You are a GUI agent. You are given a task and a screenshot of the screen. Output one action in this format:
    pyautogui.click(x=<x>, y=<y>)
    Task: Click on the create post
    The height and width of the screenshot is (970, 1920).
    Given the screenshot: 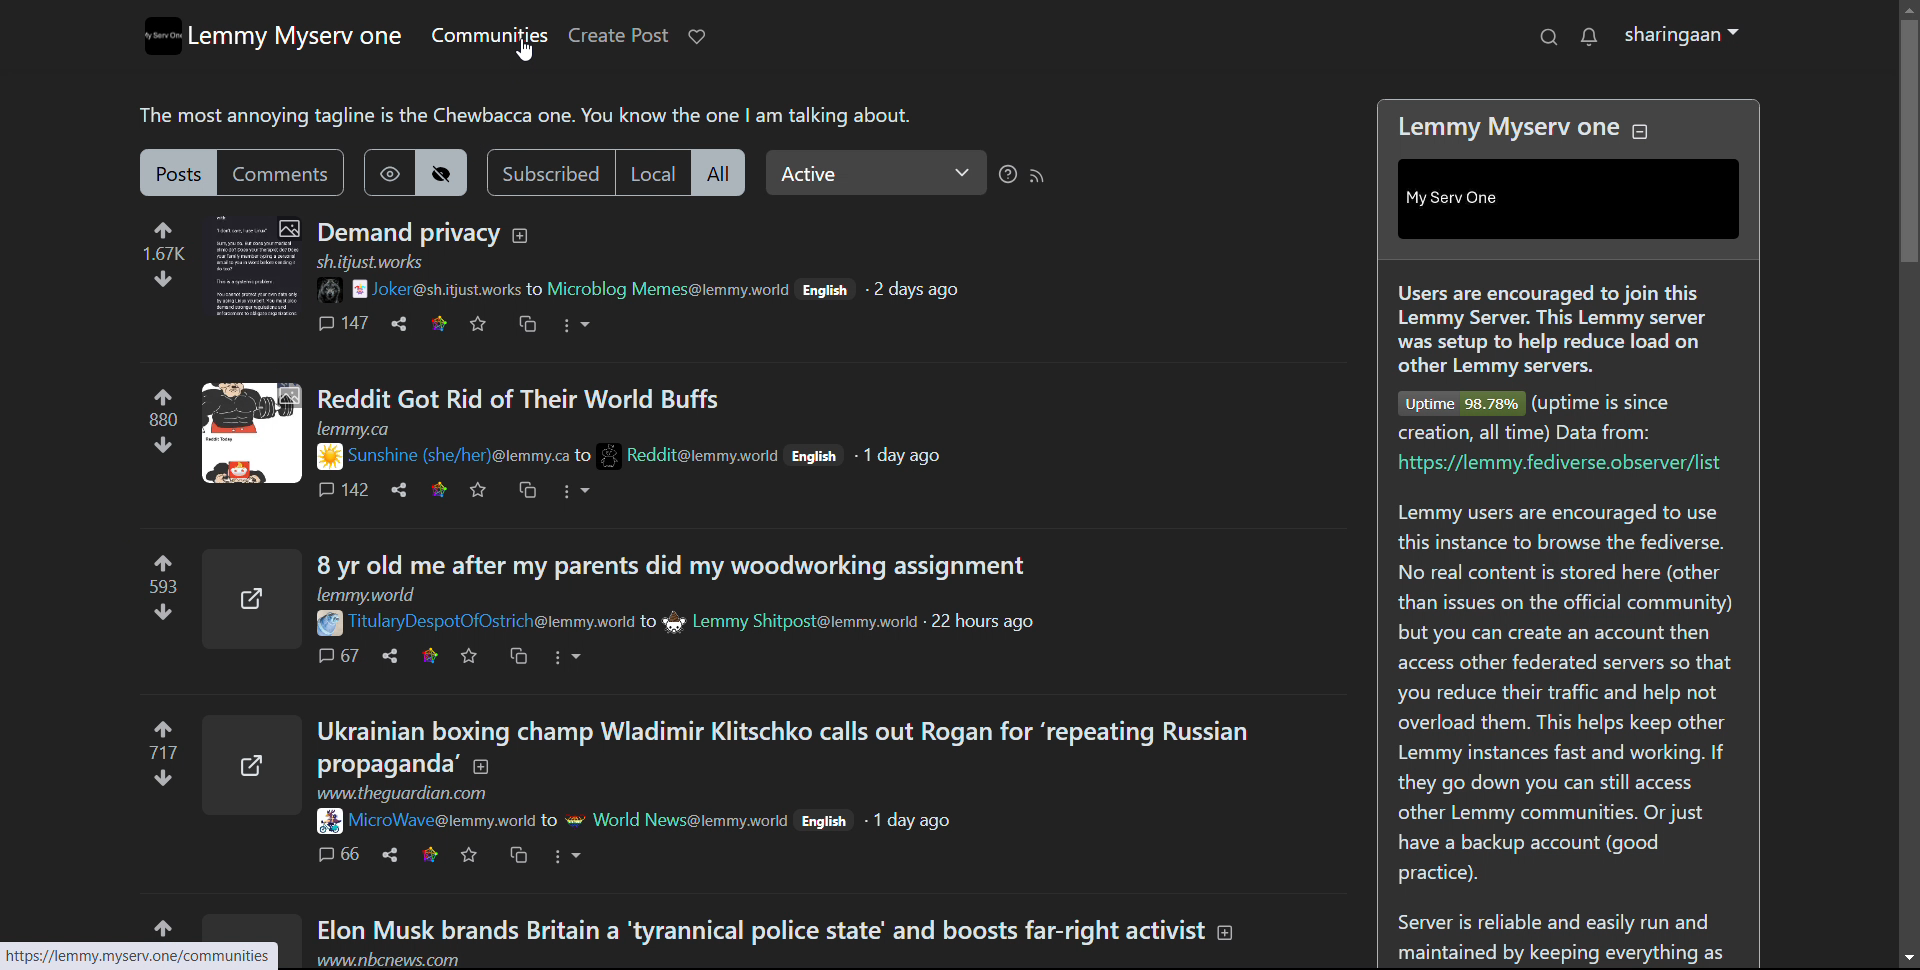 What is the action you would take?
    pyautogui.click(x=617, y=36)
    